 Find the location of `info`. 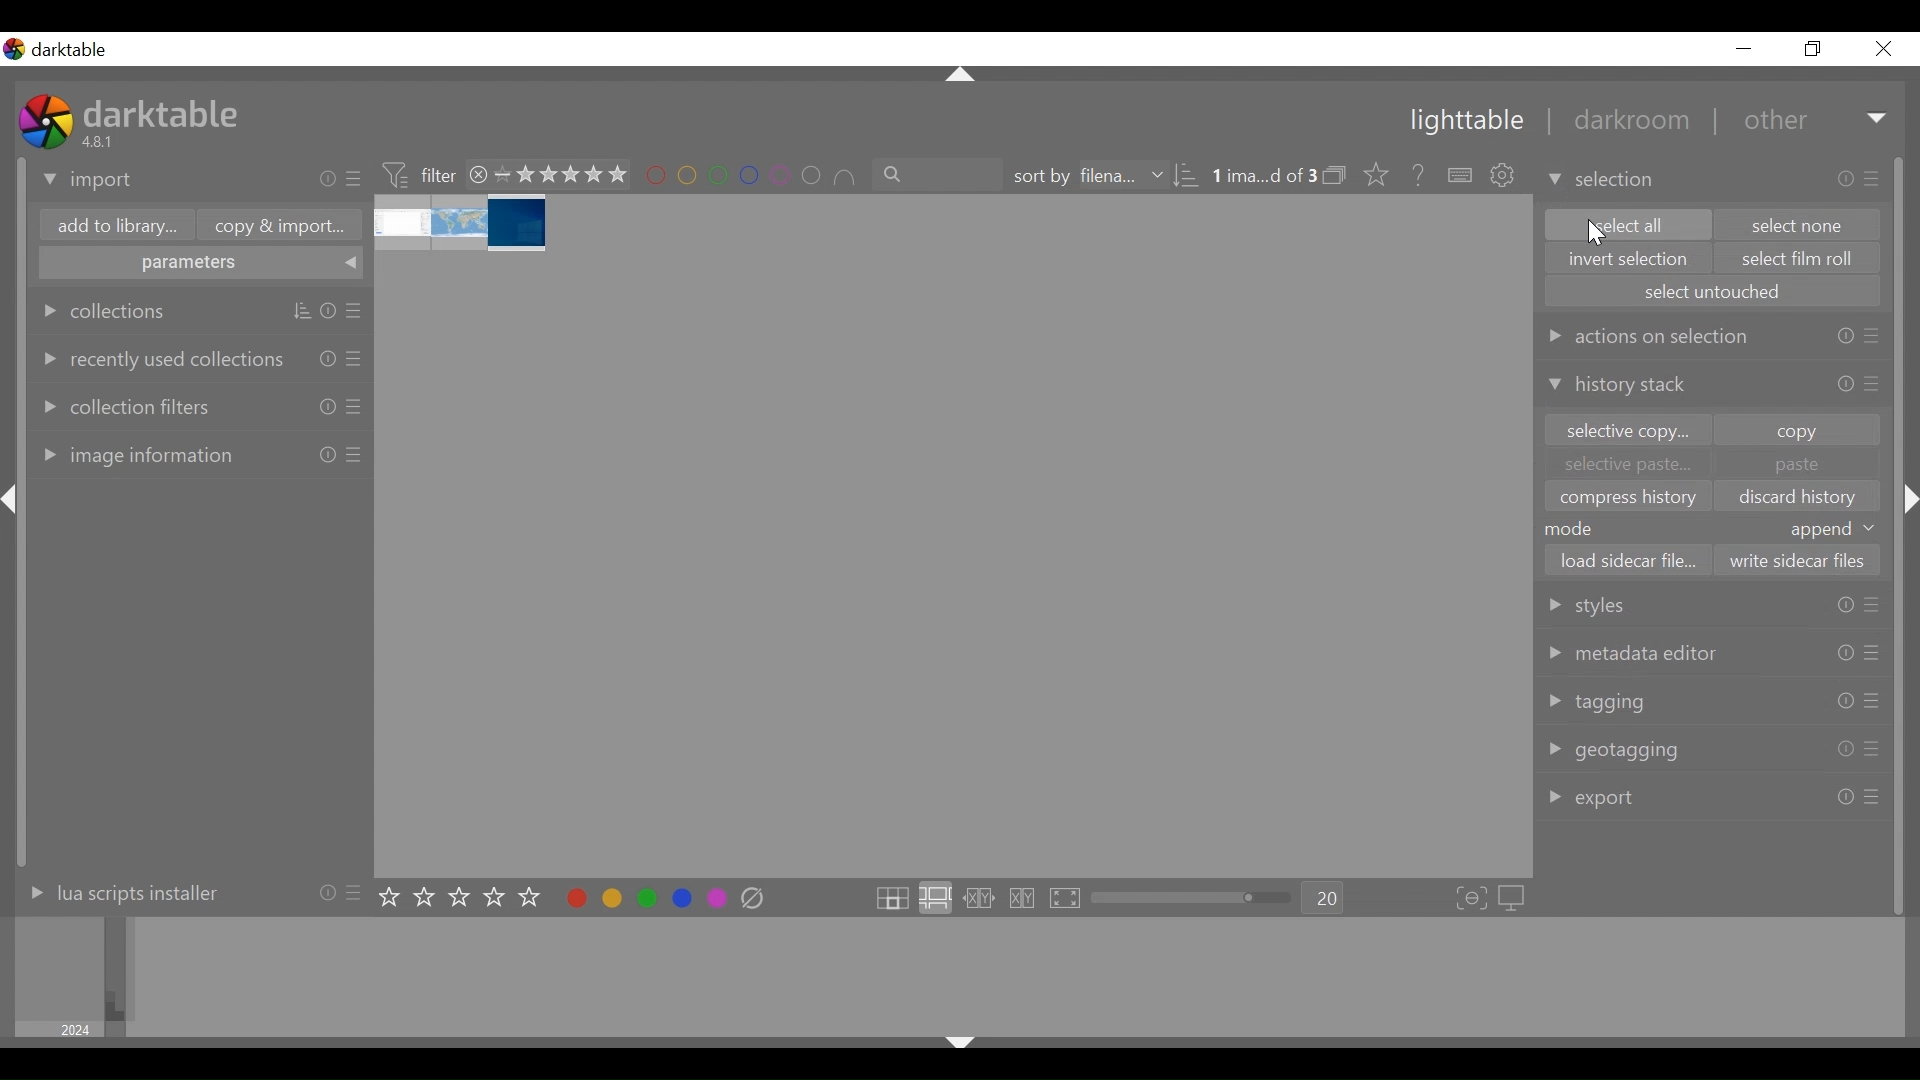

info is located at coordinates (328, 406).